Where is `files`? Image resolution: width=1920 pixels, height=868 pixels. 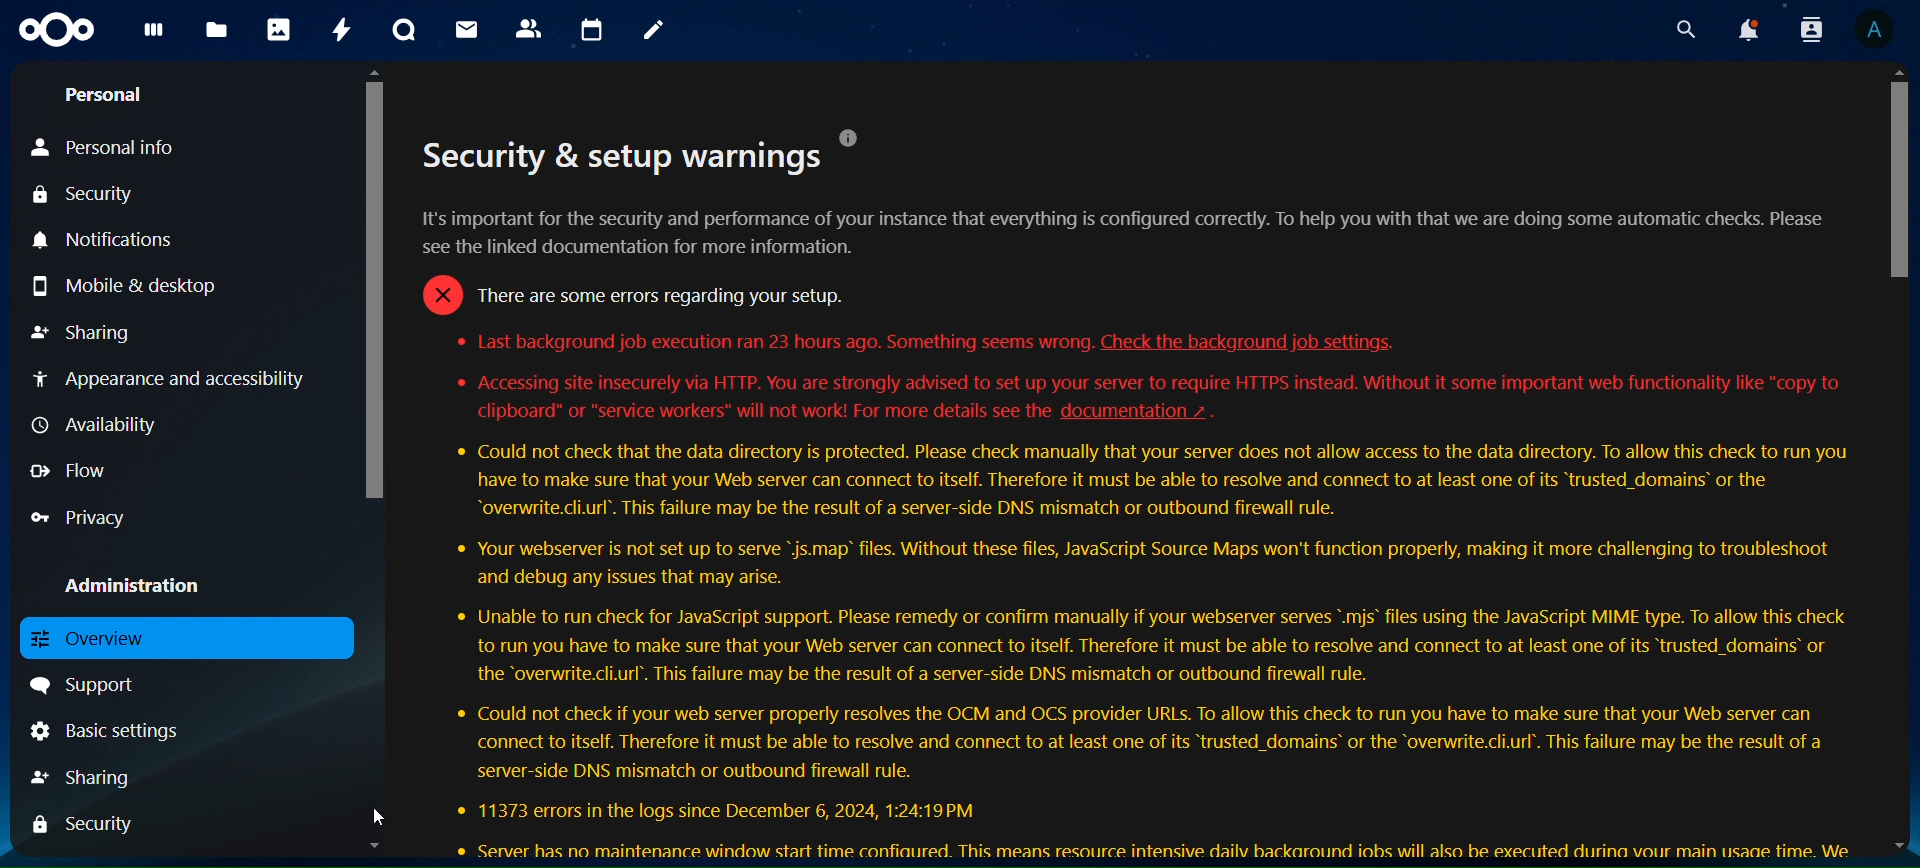 files is located at coordinates (218, 30).